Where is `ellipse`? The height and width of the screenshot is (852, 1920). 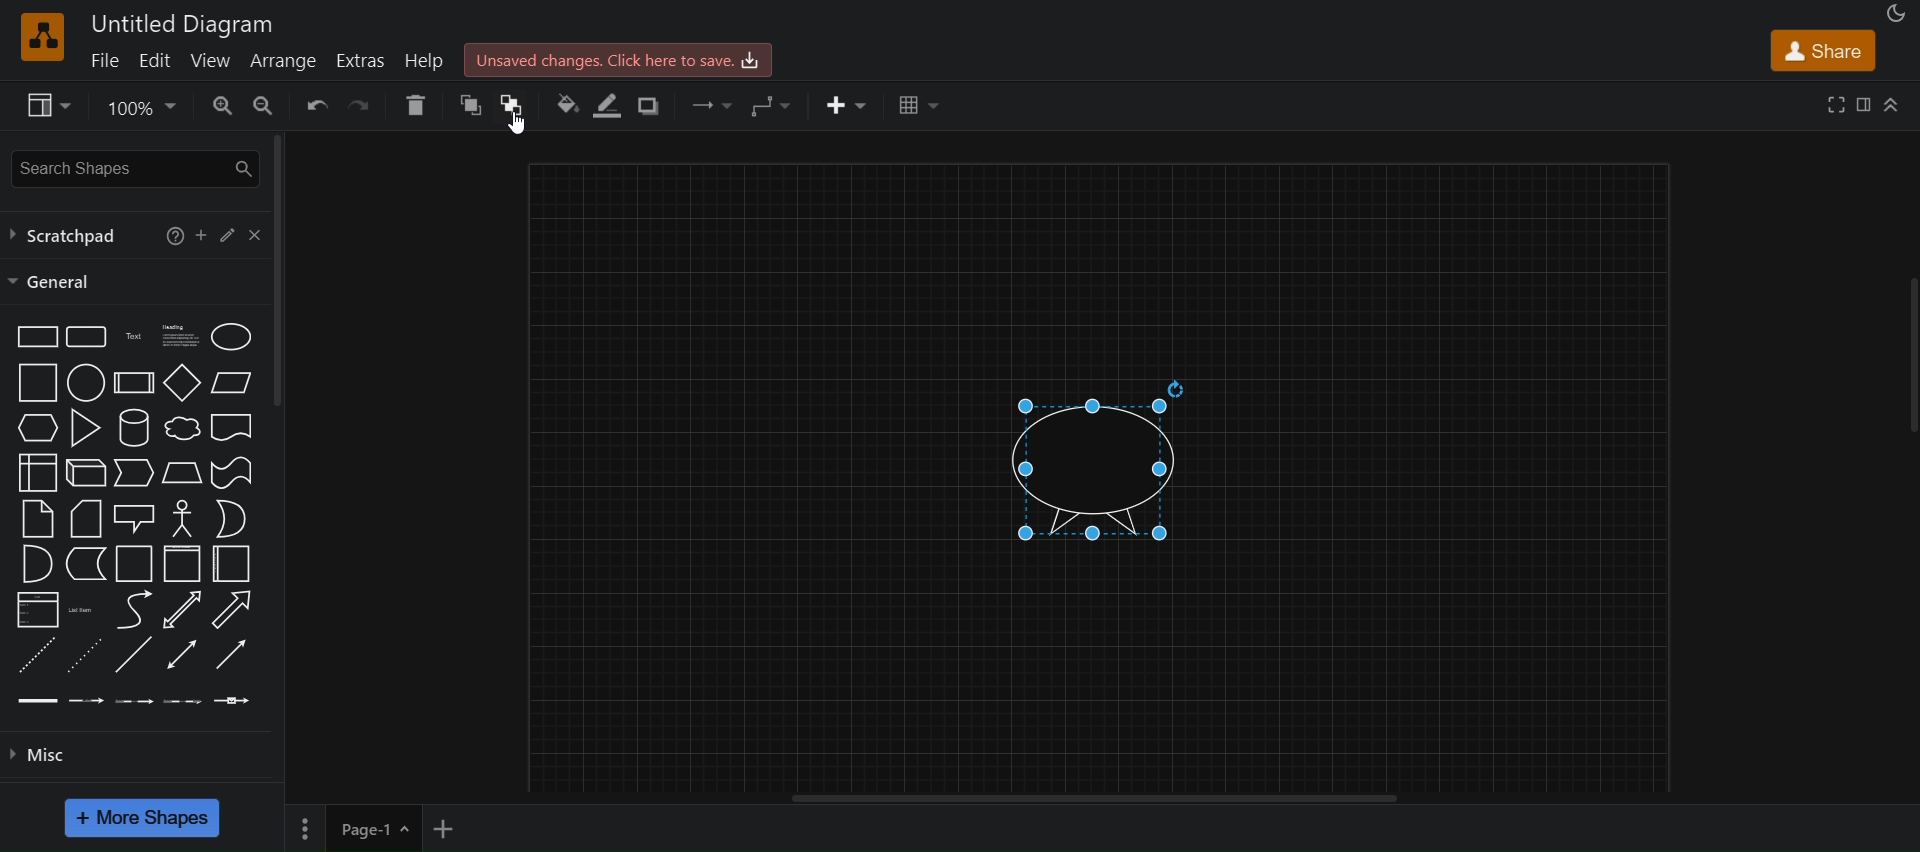 ellipse is located at coordinates (231, 335).